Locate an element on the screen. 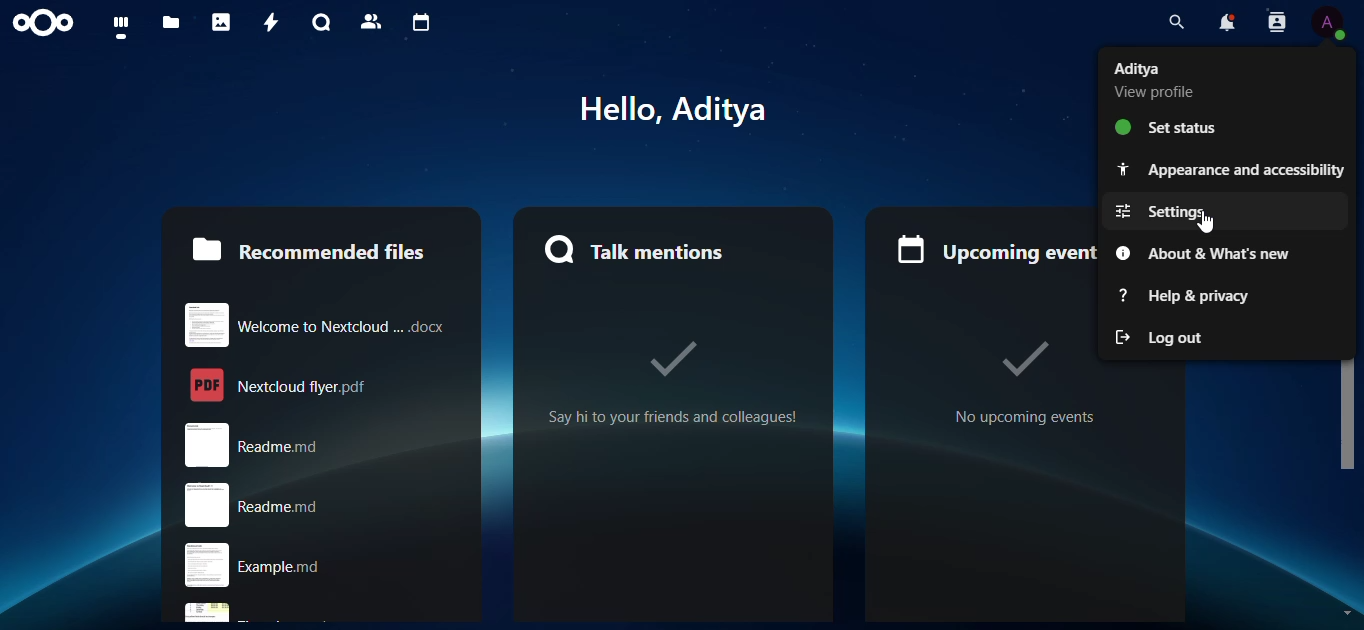 Image resolution: width=1364 pixels, height=630 pixels. hello, aditya is located at coordinates (692, 108).